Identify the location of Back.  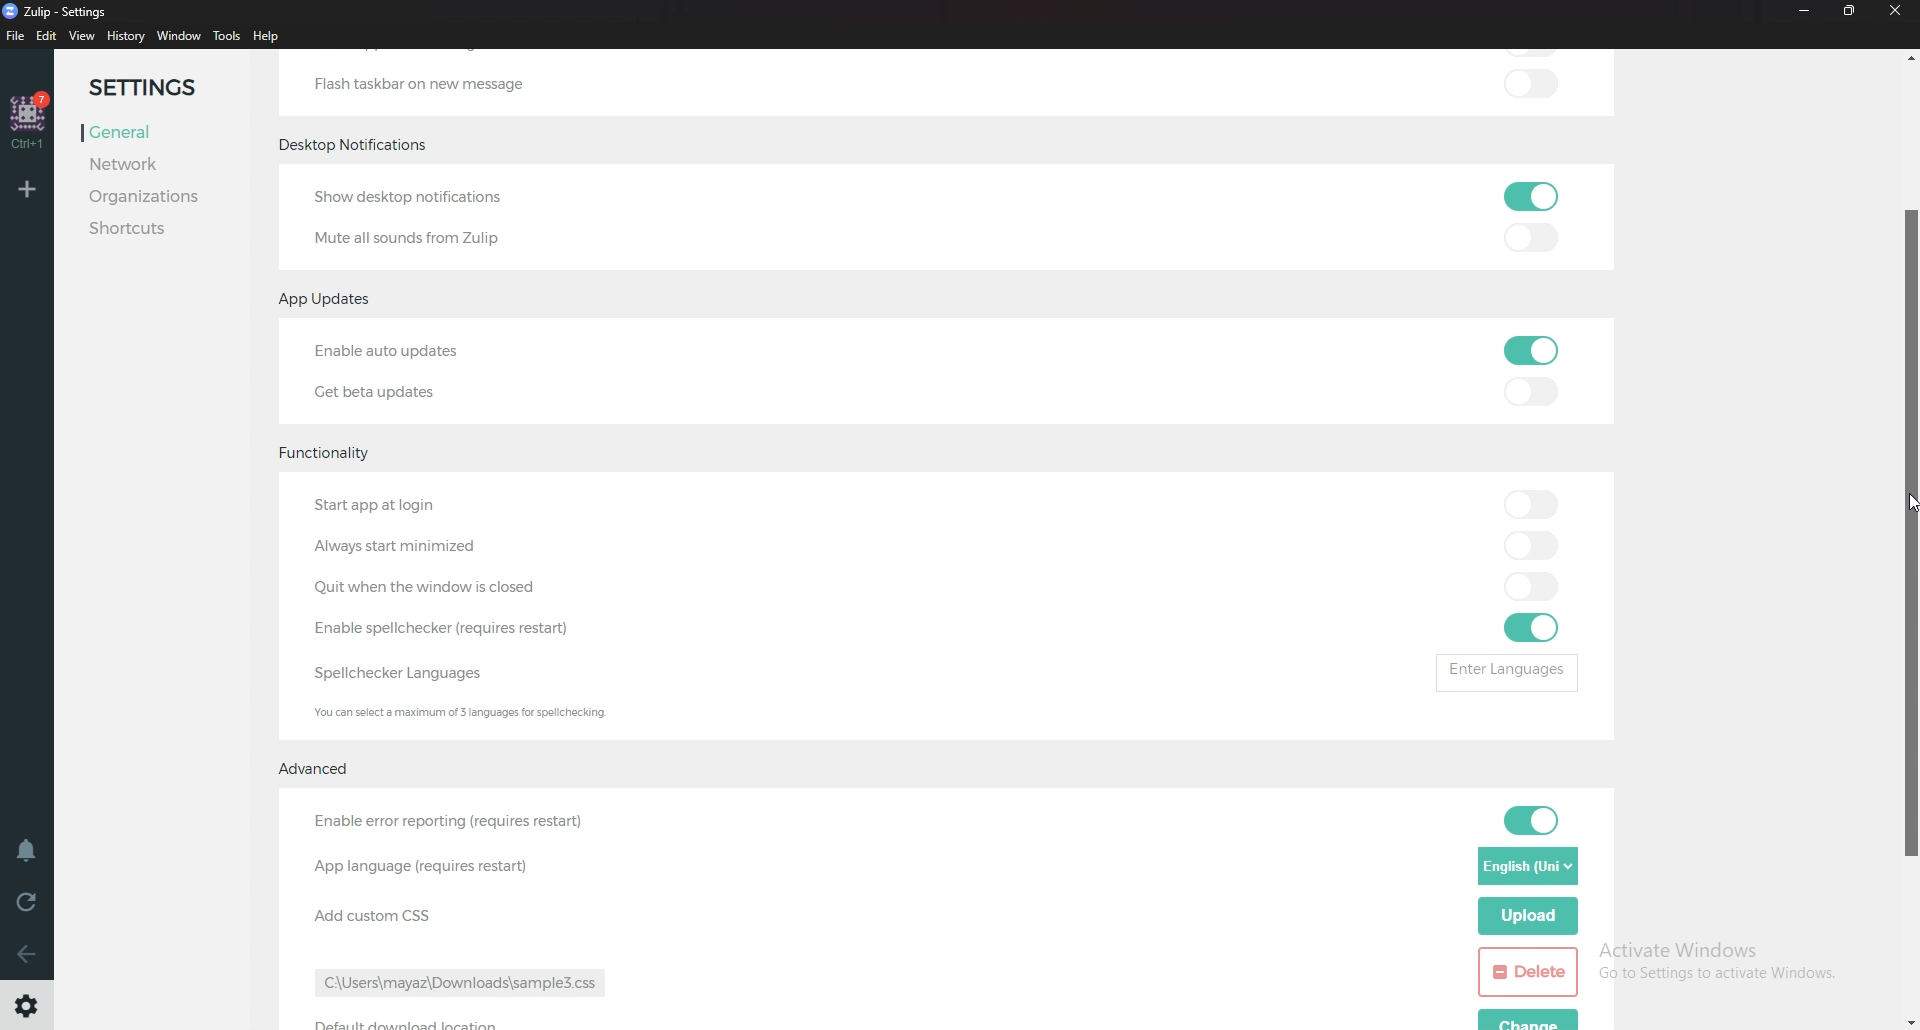
(28, 958).